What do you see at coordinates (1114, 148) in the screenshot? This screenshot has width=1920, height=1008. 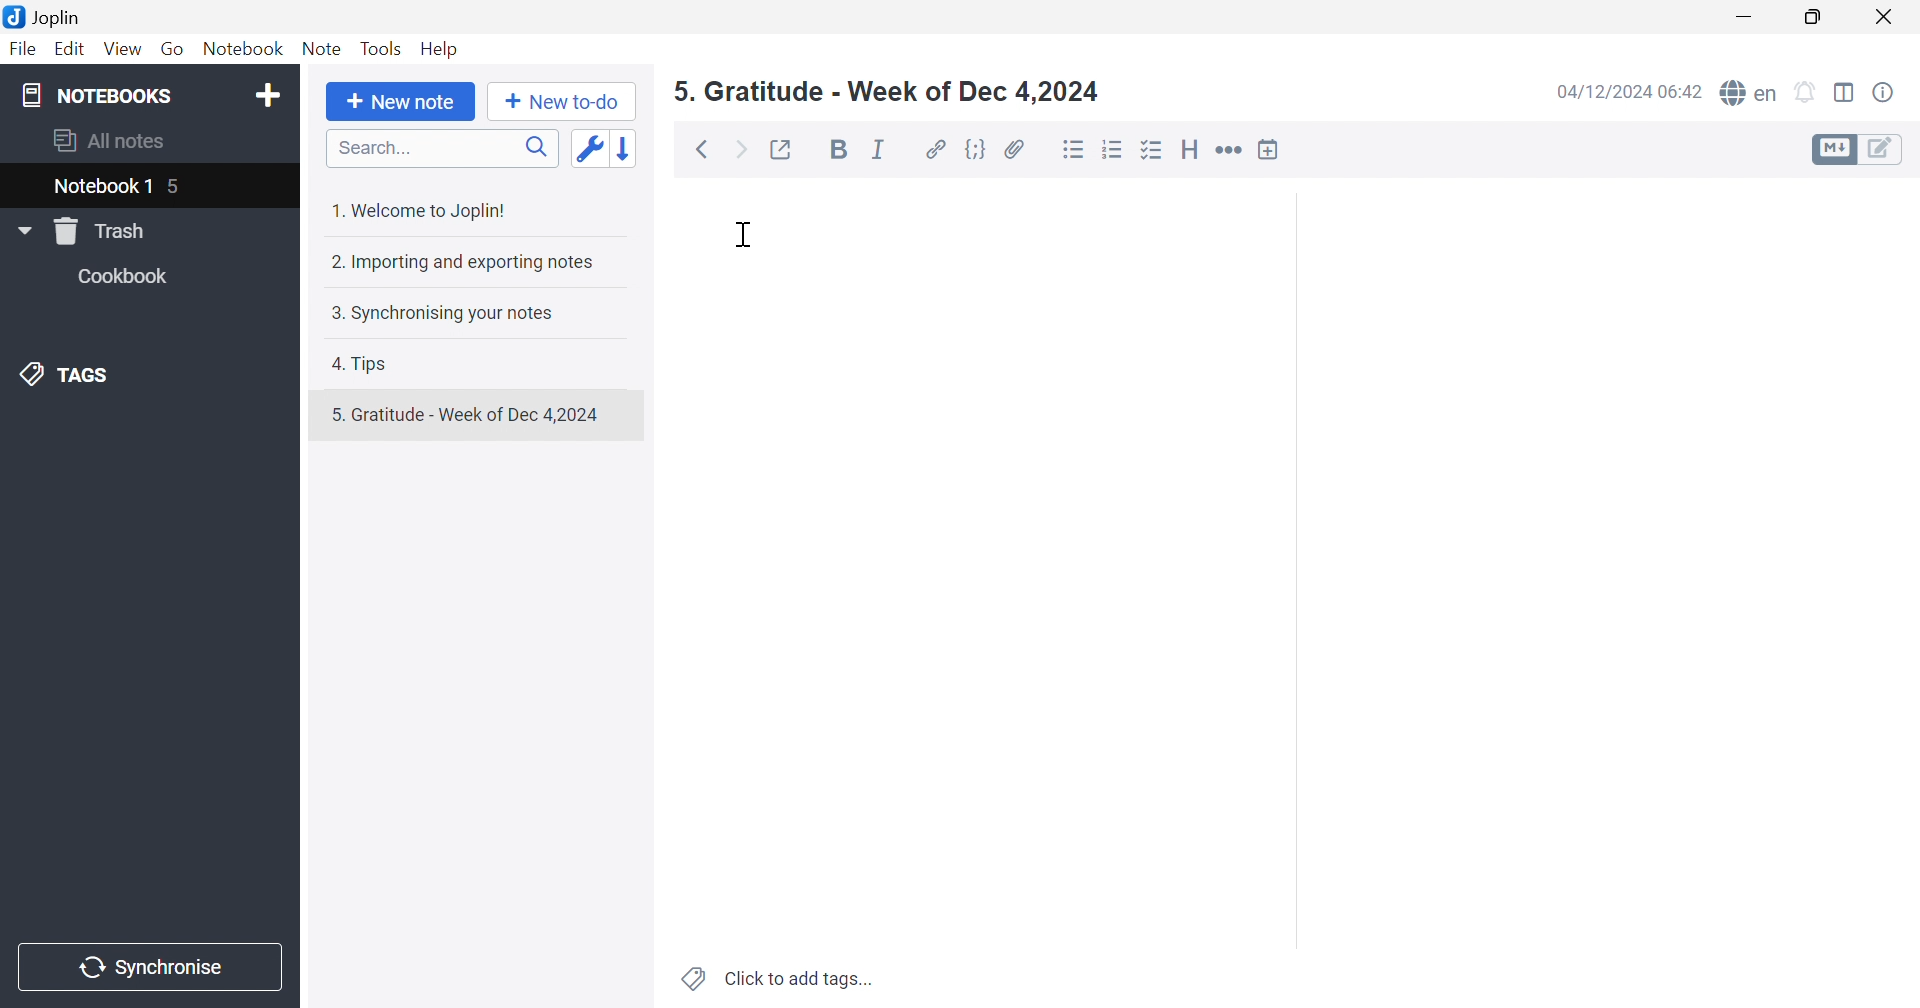 I see `Numbered list` at bounding box center [1114, 148].